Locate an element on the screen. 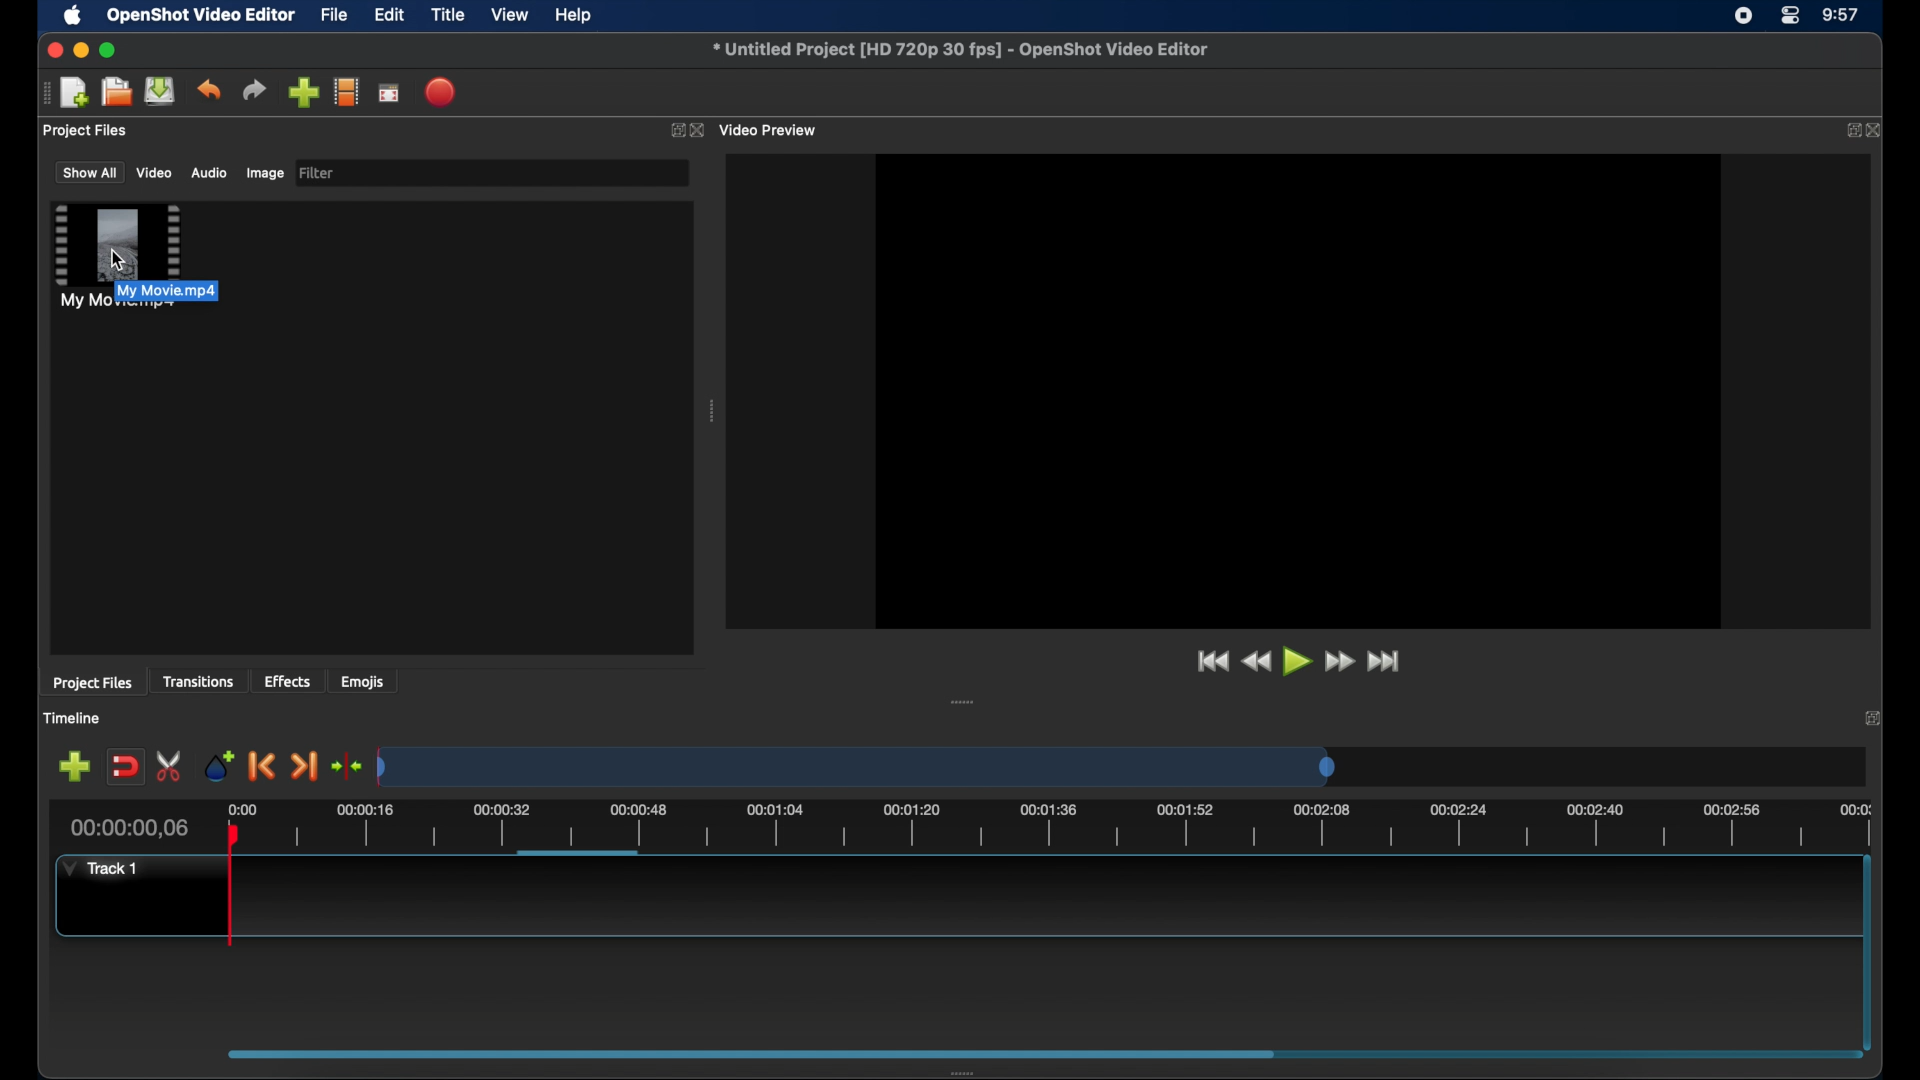 This screenshot has height=1080, width=1920. drag handle is located at coordinates (45, 93).